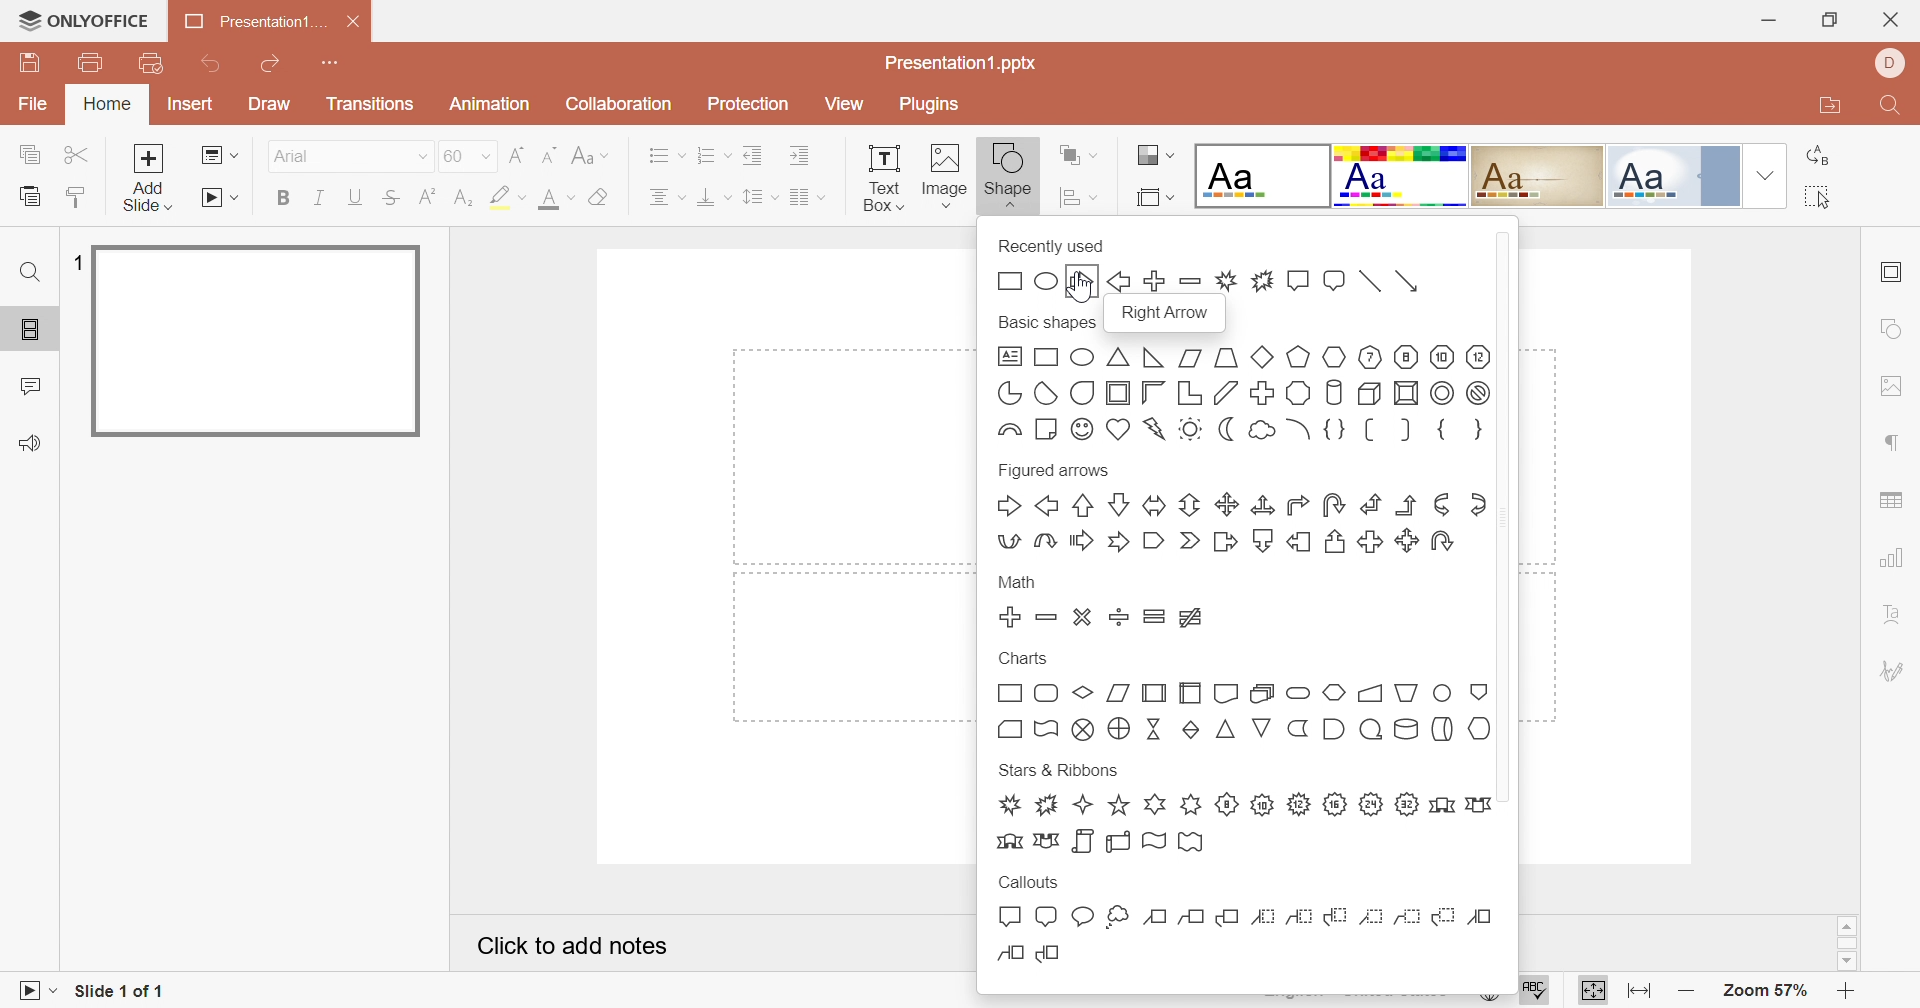 Image resolution: width=1920 pixels, height=1008 pixels. Describe the element at coordinates (258, 341) in the screenshot. I see `Slide` at that location.